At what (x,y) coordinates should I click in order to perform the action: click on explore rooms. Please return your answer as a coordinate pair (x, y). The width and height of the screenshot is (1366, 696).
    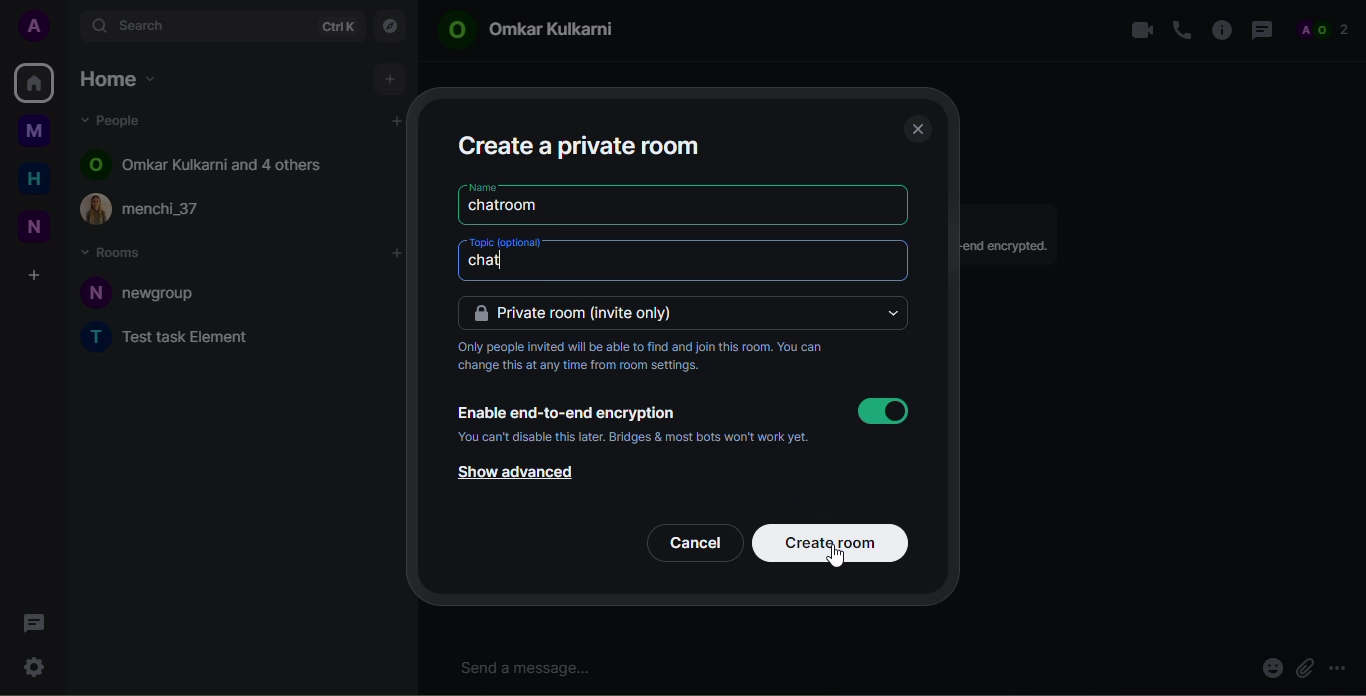
    Looking at the image, I should click on (389, 27).